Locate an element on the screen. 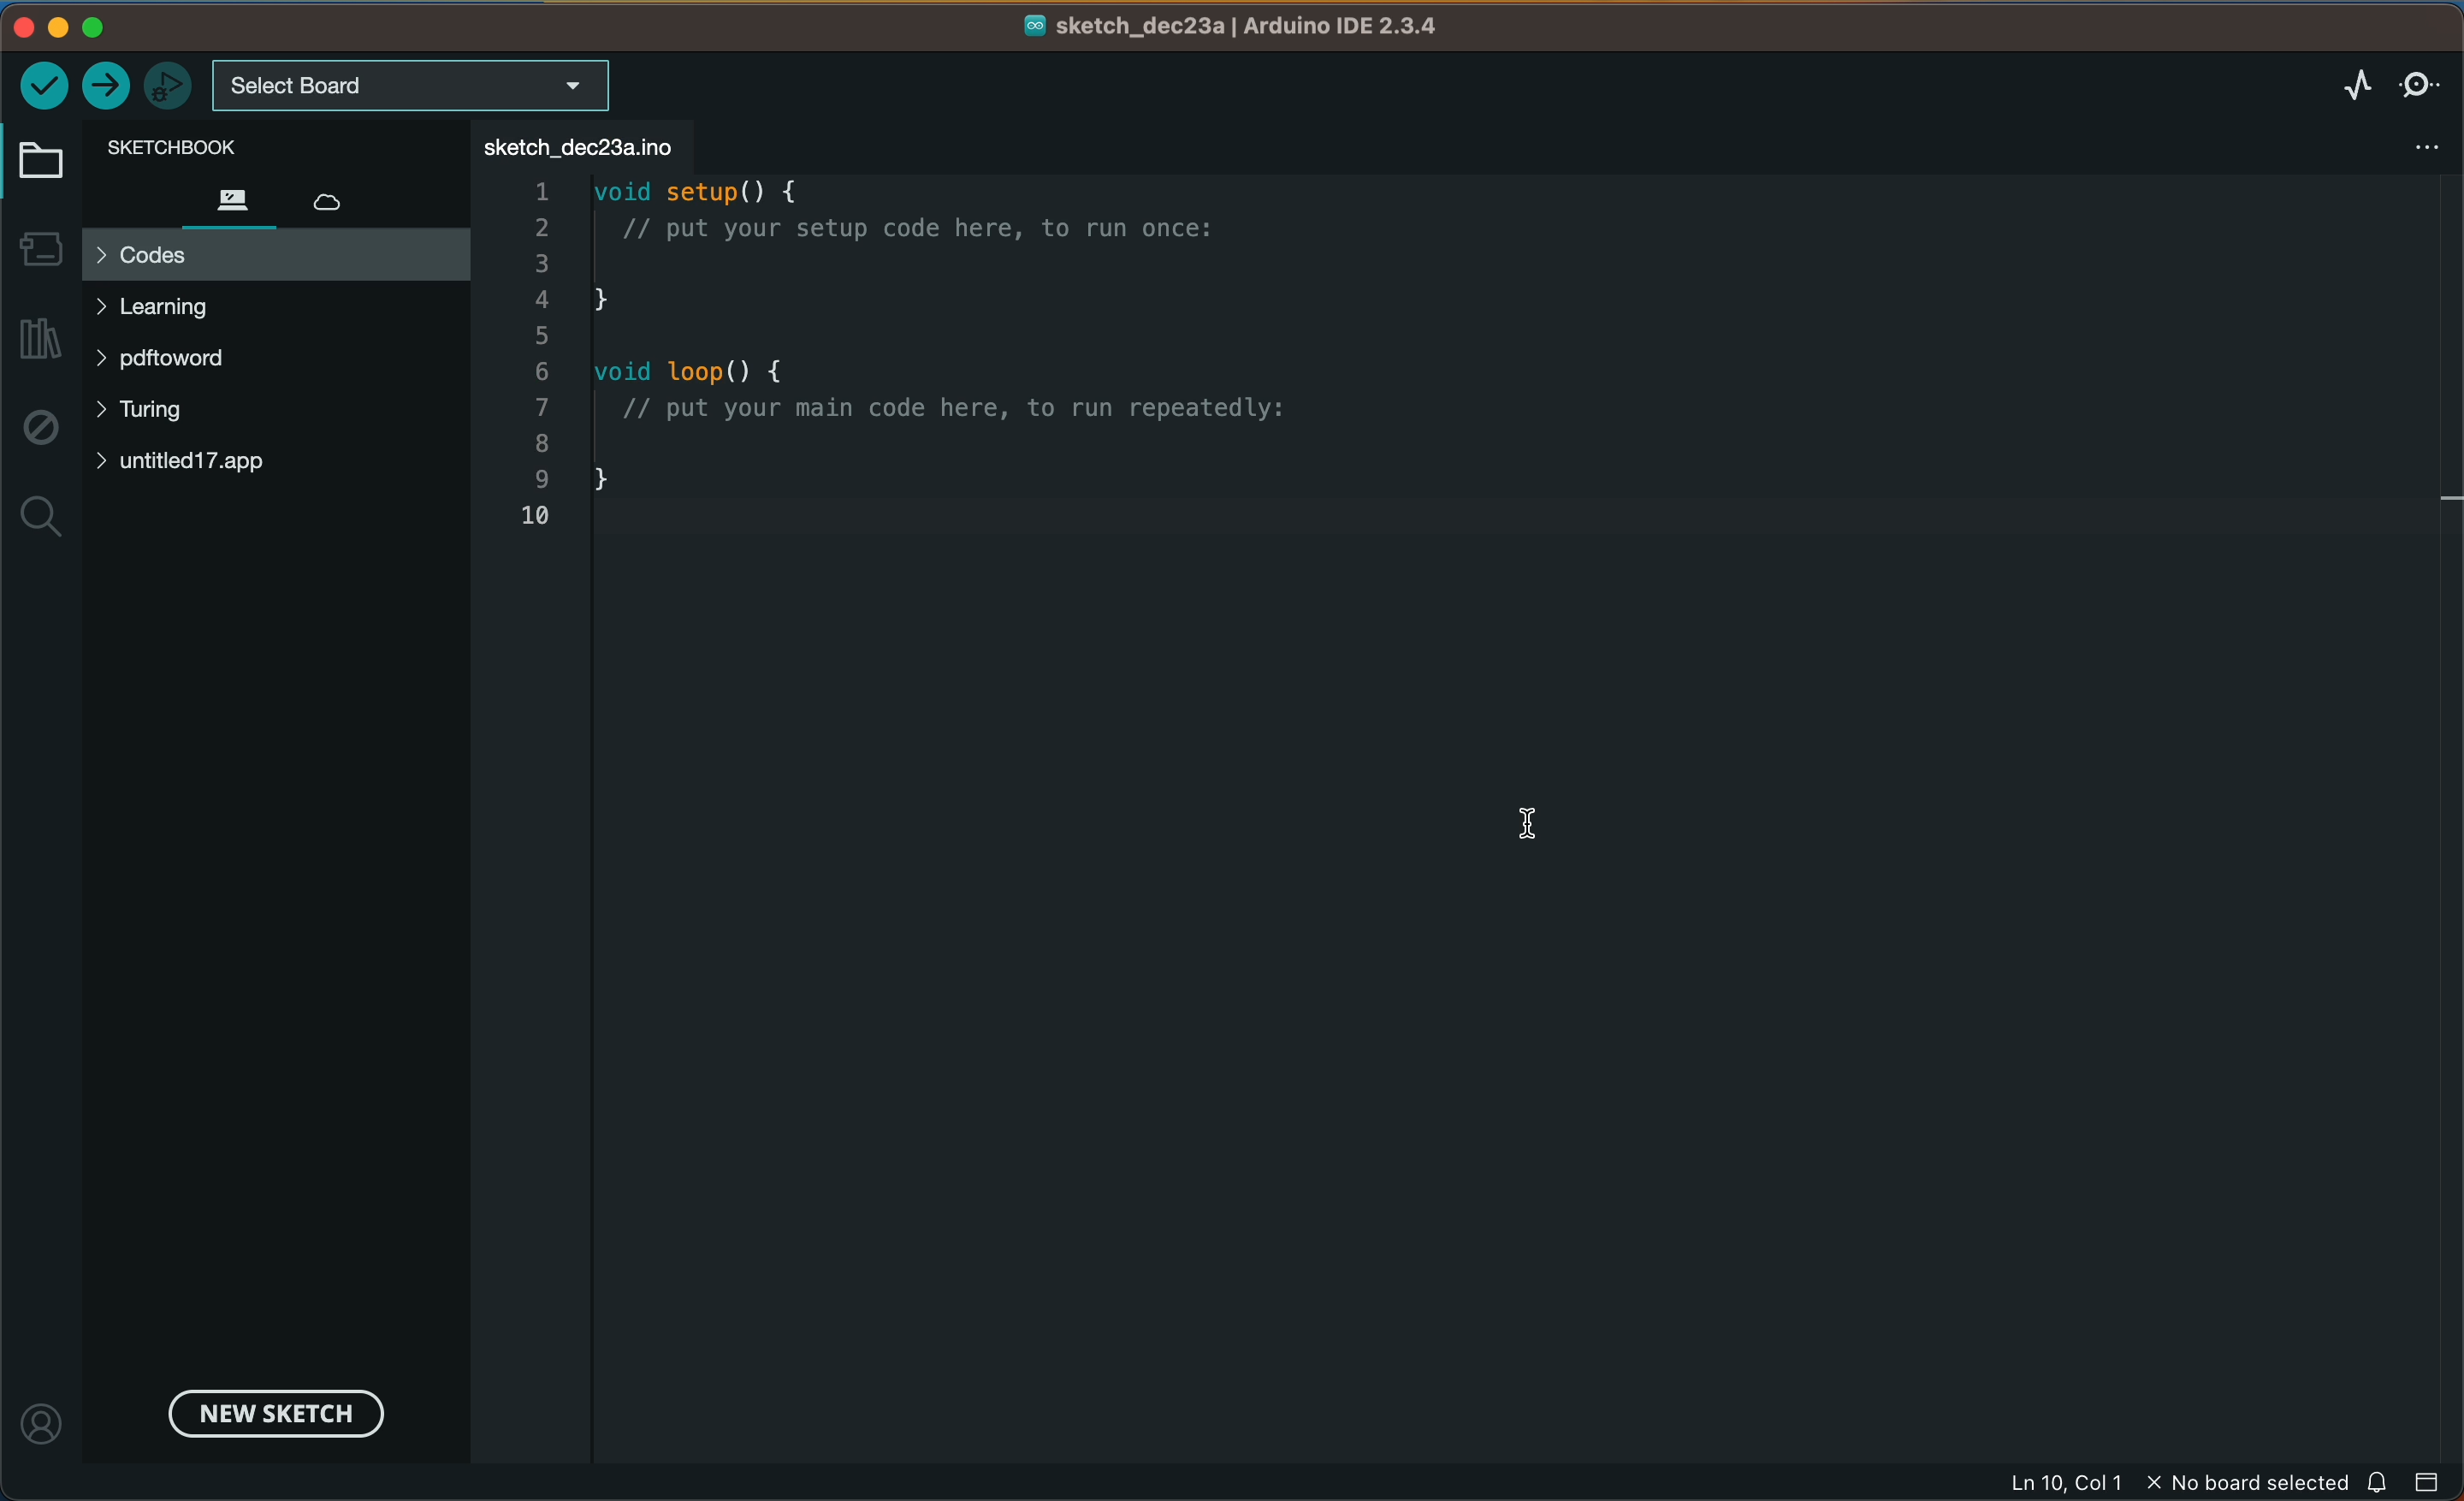 The height and width of the screenshot is (1501, 2464). library manager is located at coordinates (39, 337).